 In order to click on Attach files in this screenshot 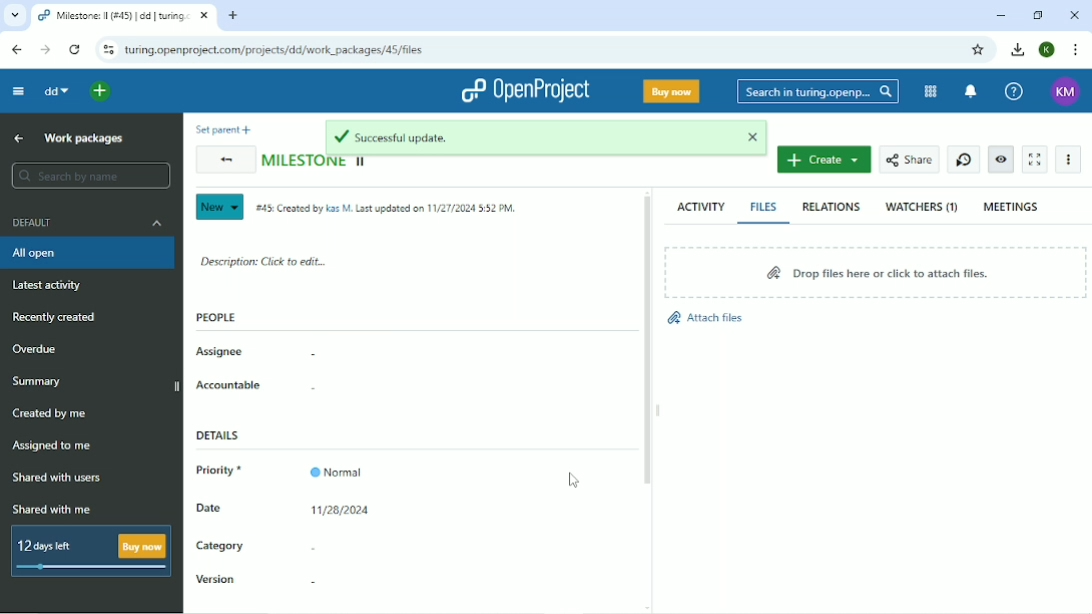, I will do `click(704, 318)`.